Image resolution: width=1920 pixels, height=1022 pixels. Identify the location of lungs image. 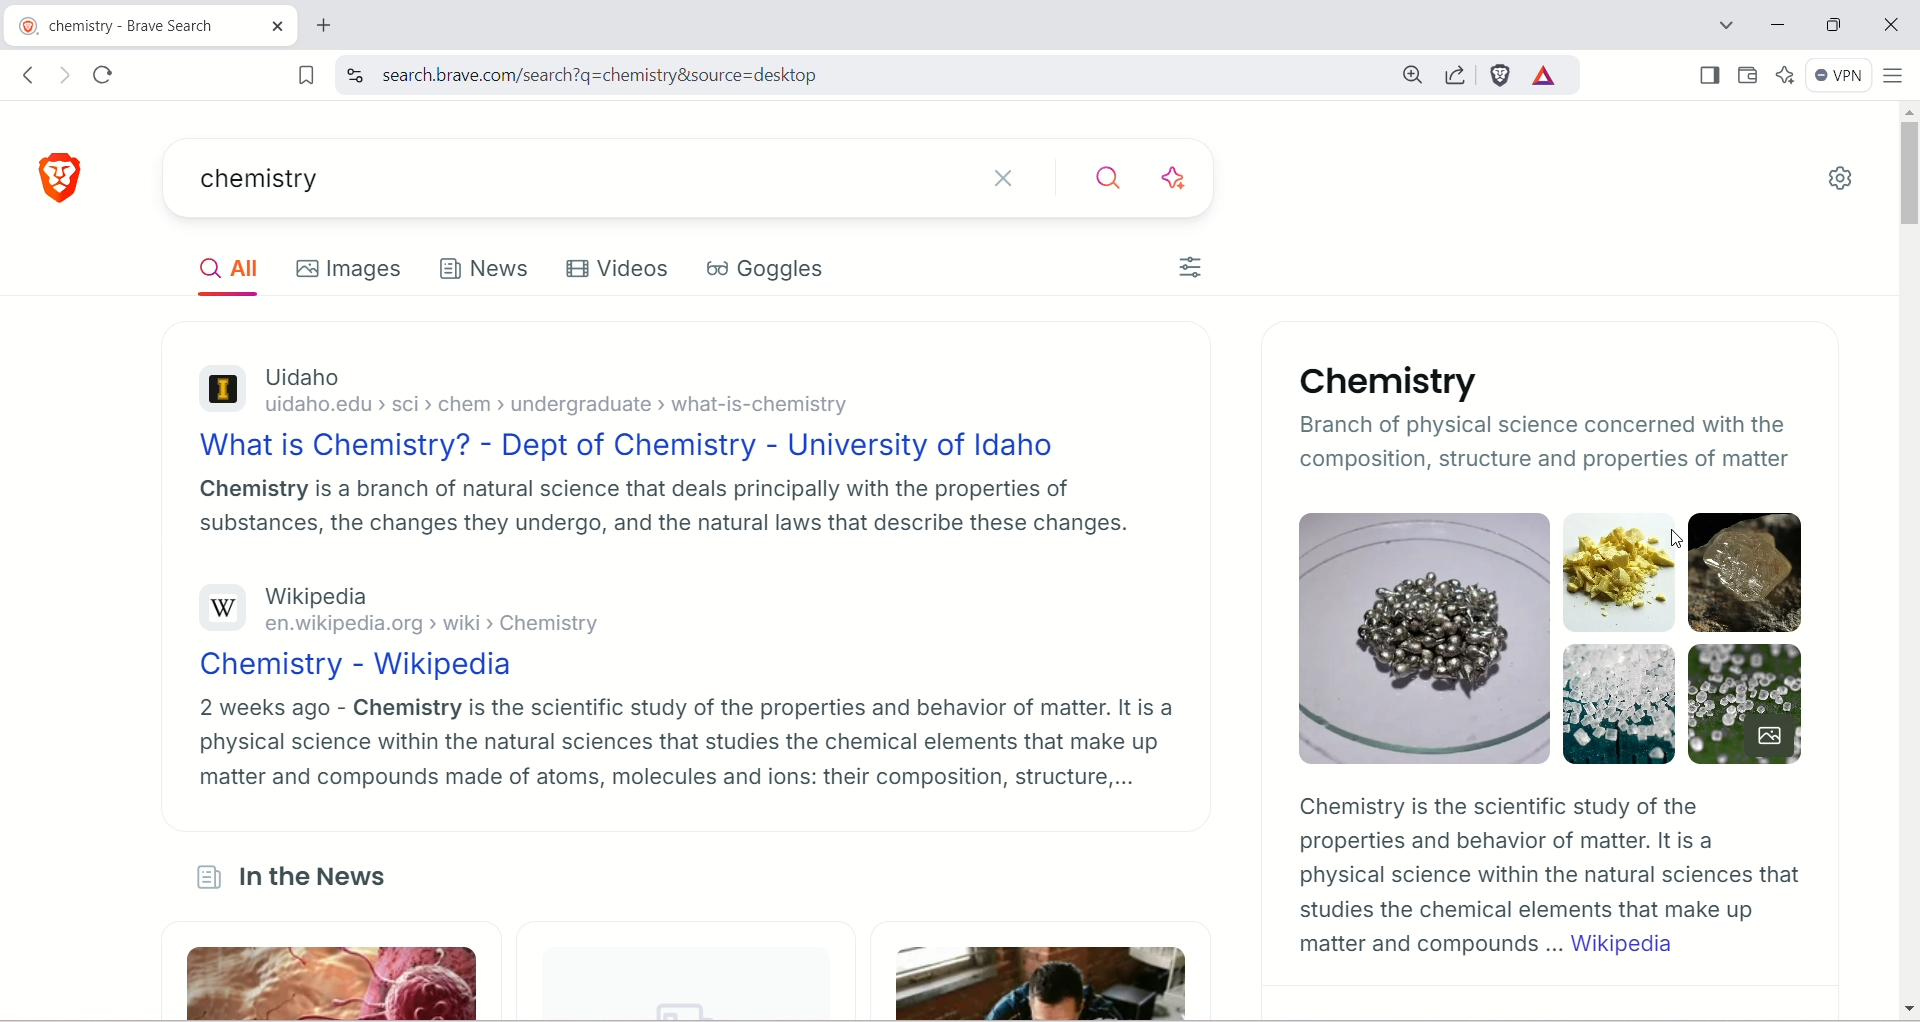
(329, 973).